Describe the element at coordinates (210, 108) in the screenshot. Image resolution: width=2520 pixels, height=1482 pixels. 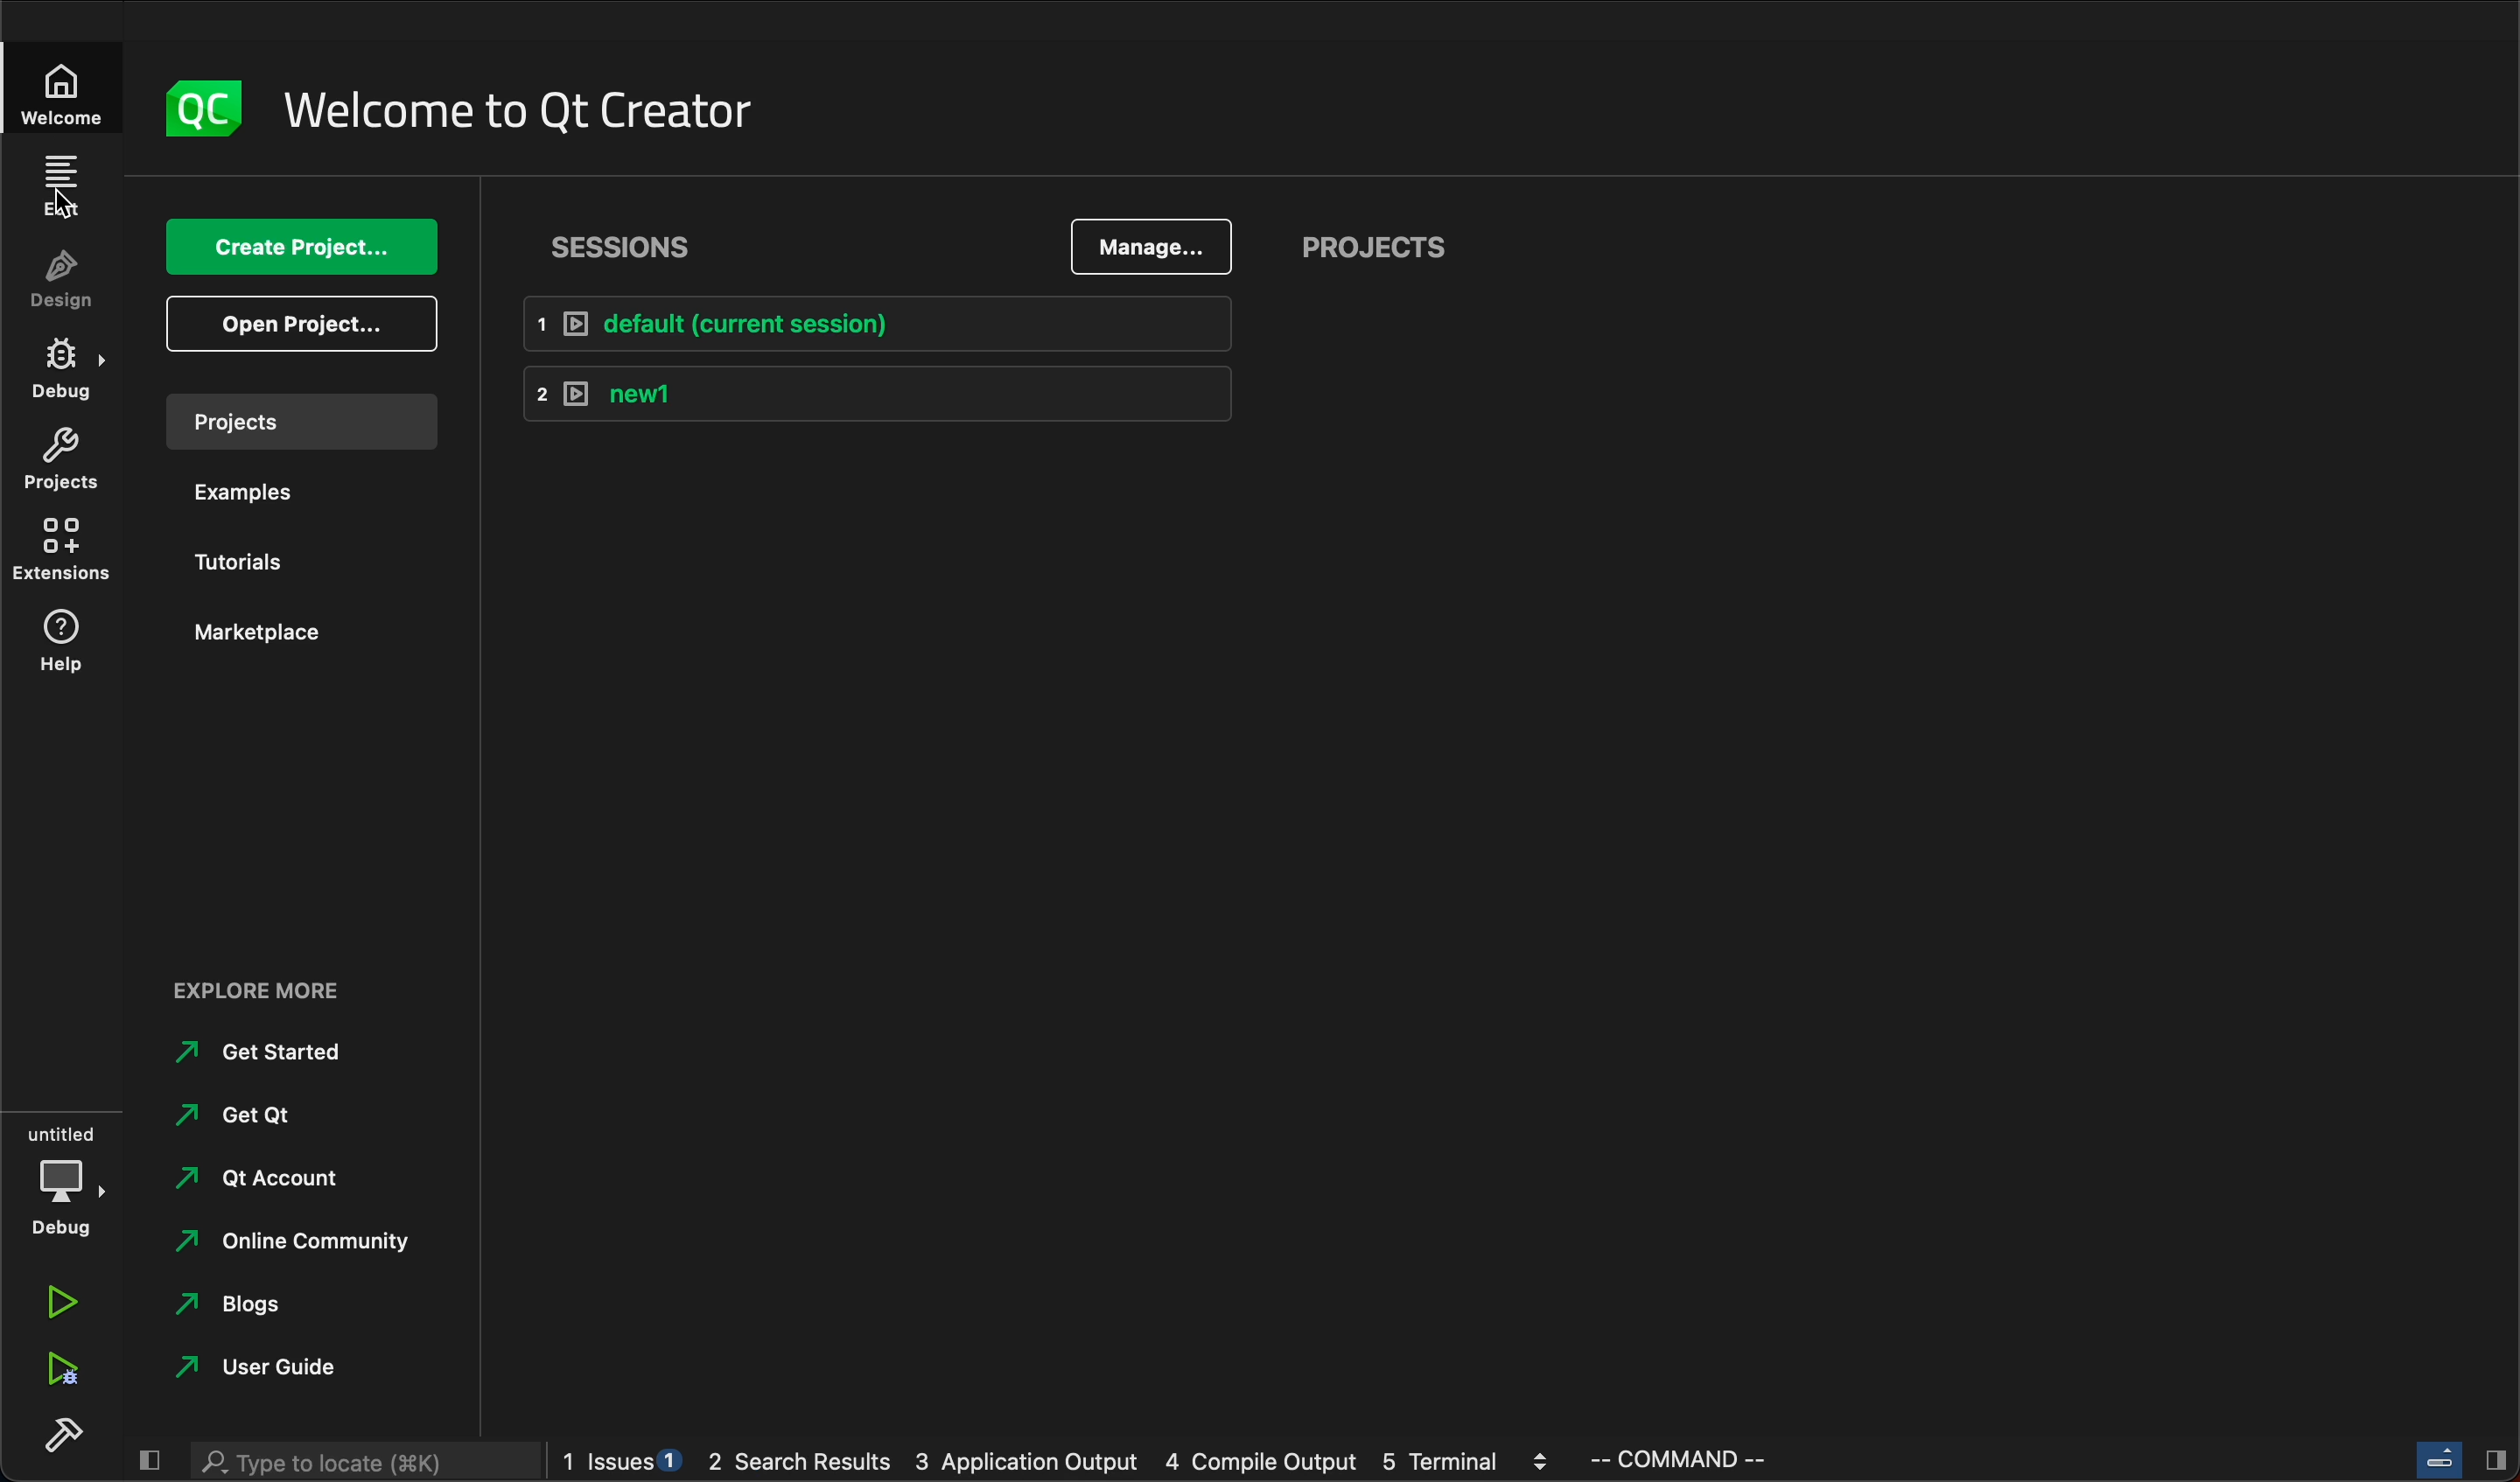
I see `logo` at that location.